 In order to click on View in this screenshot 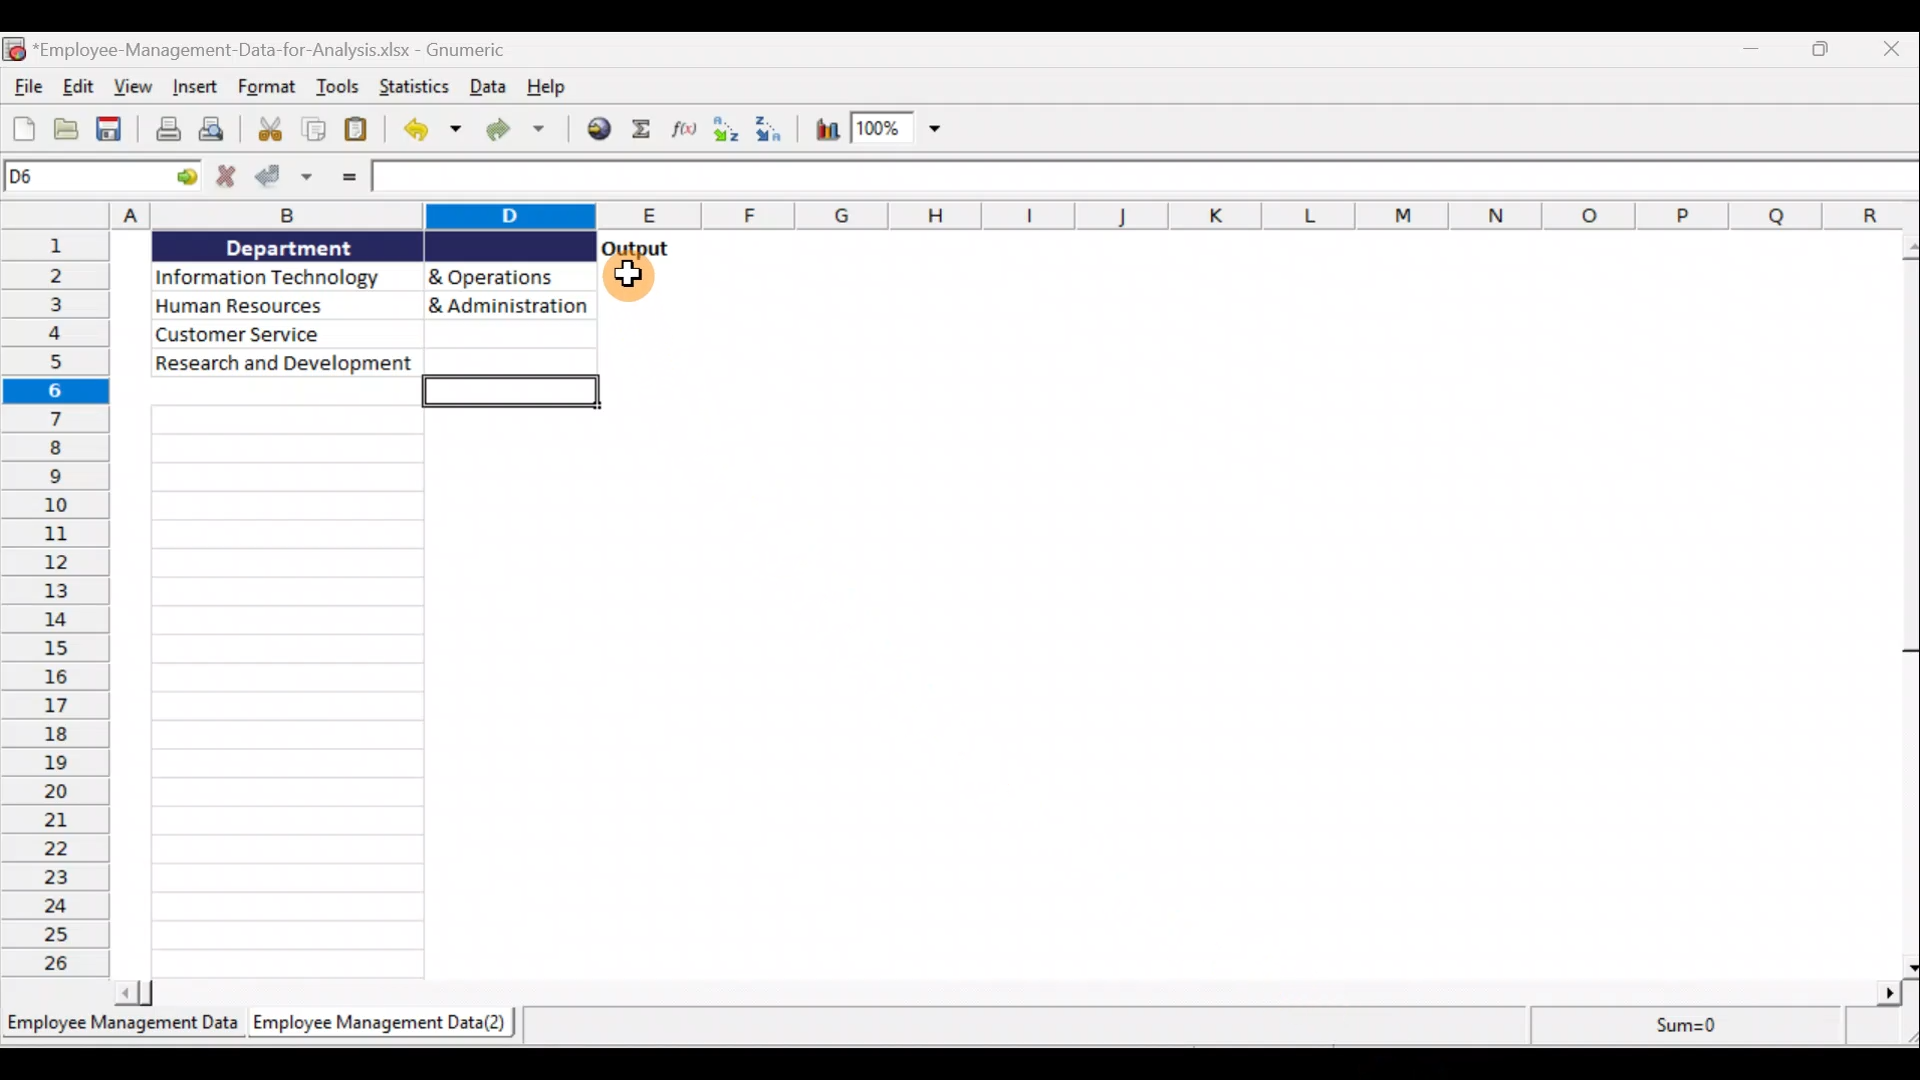, I will do `click(133, 88)`.